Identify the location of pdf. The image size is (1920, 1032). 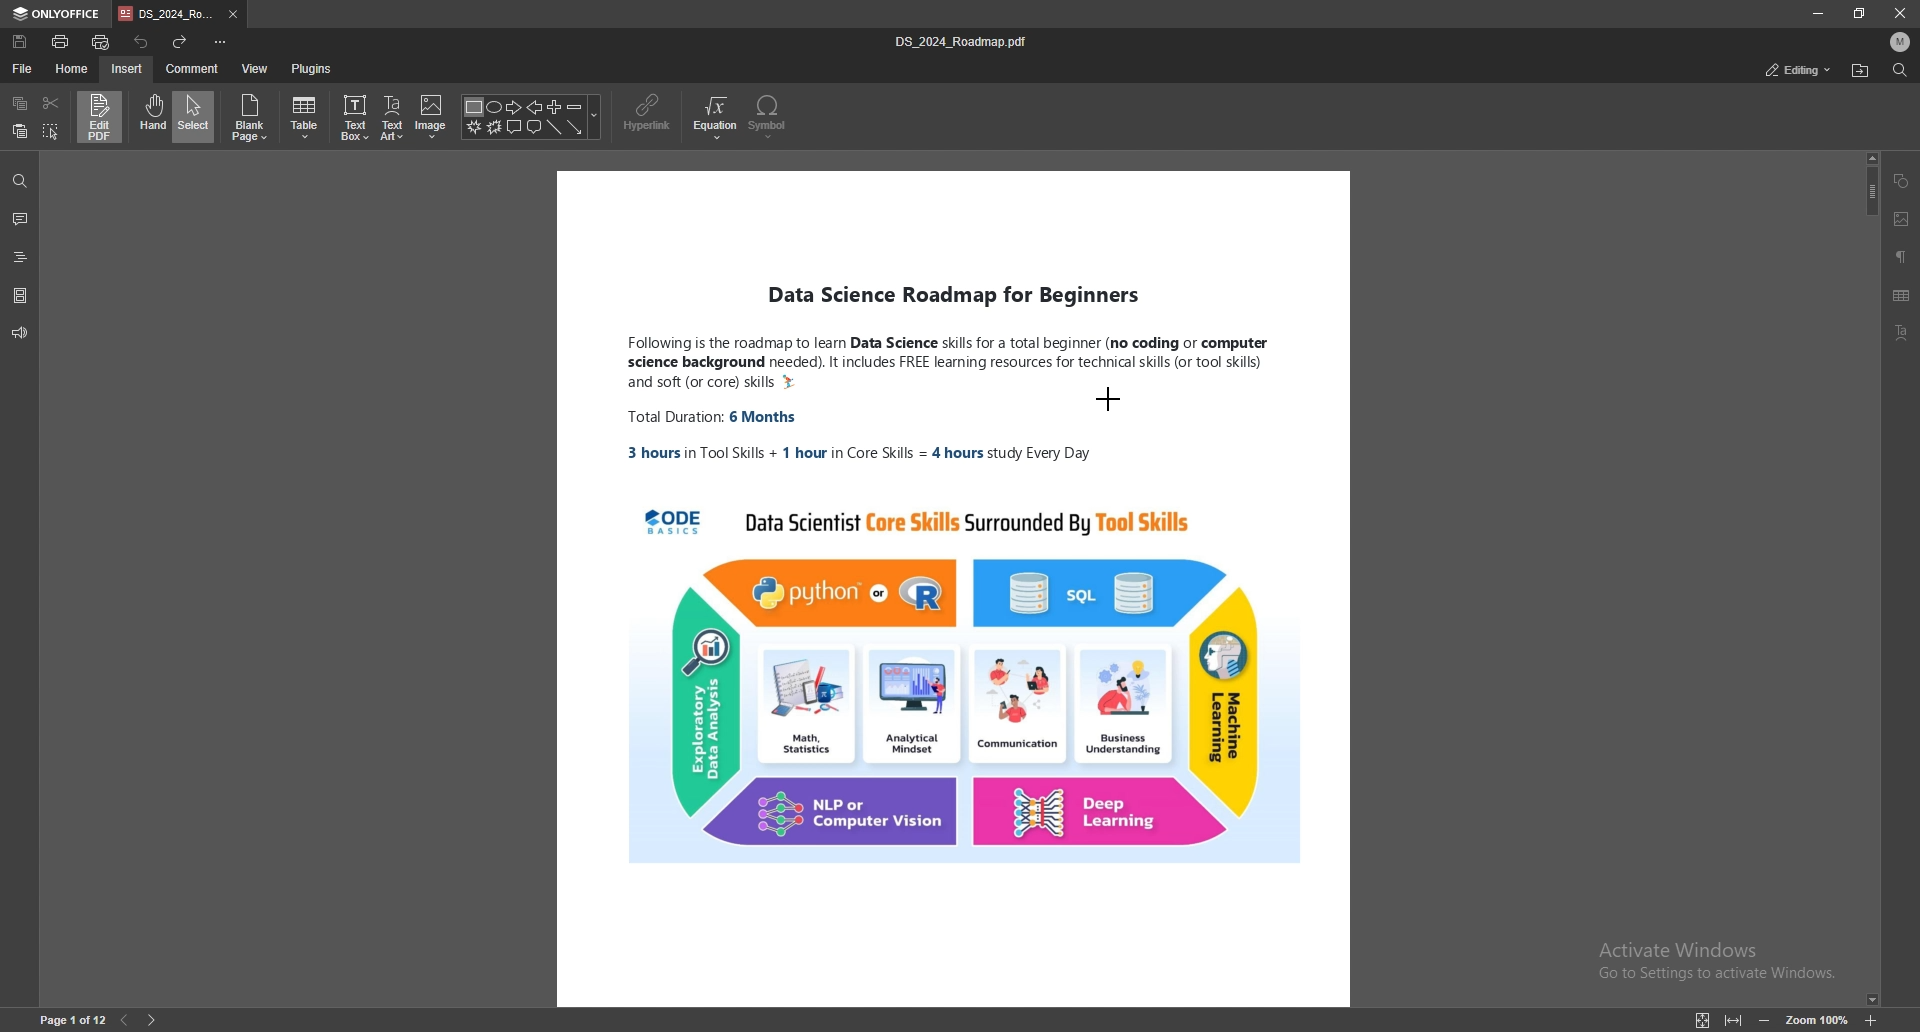
(952, 591).